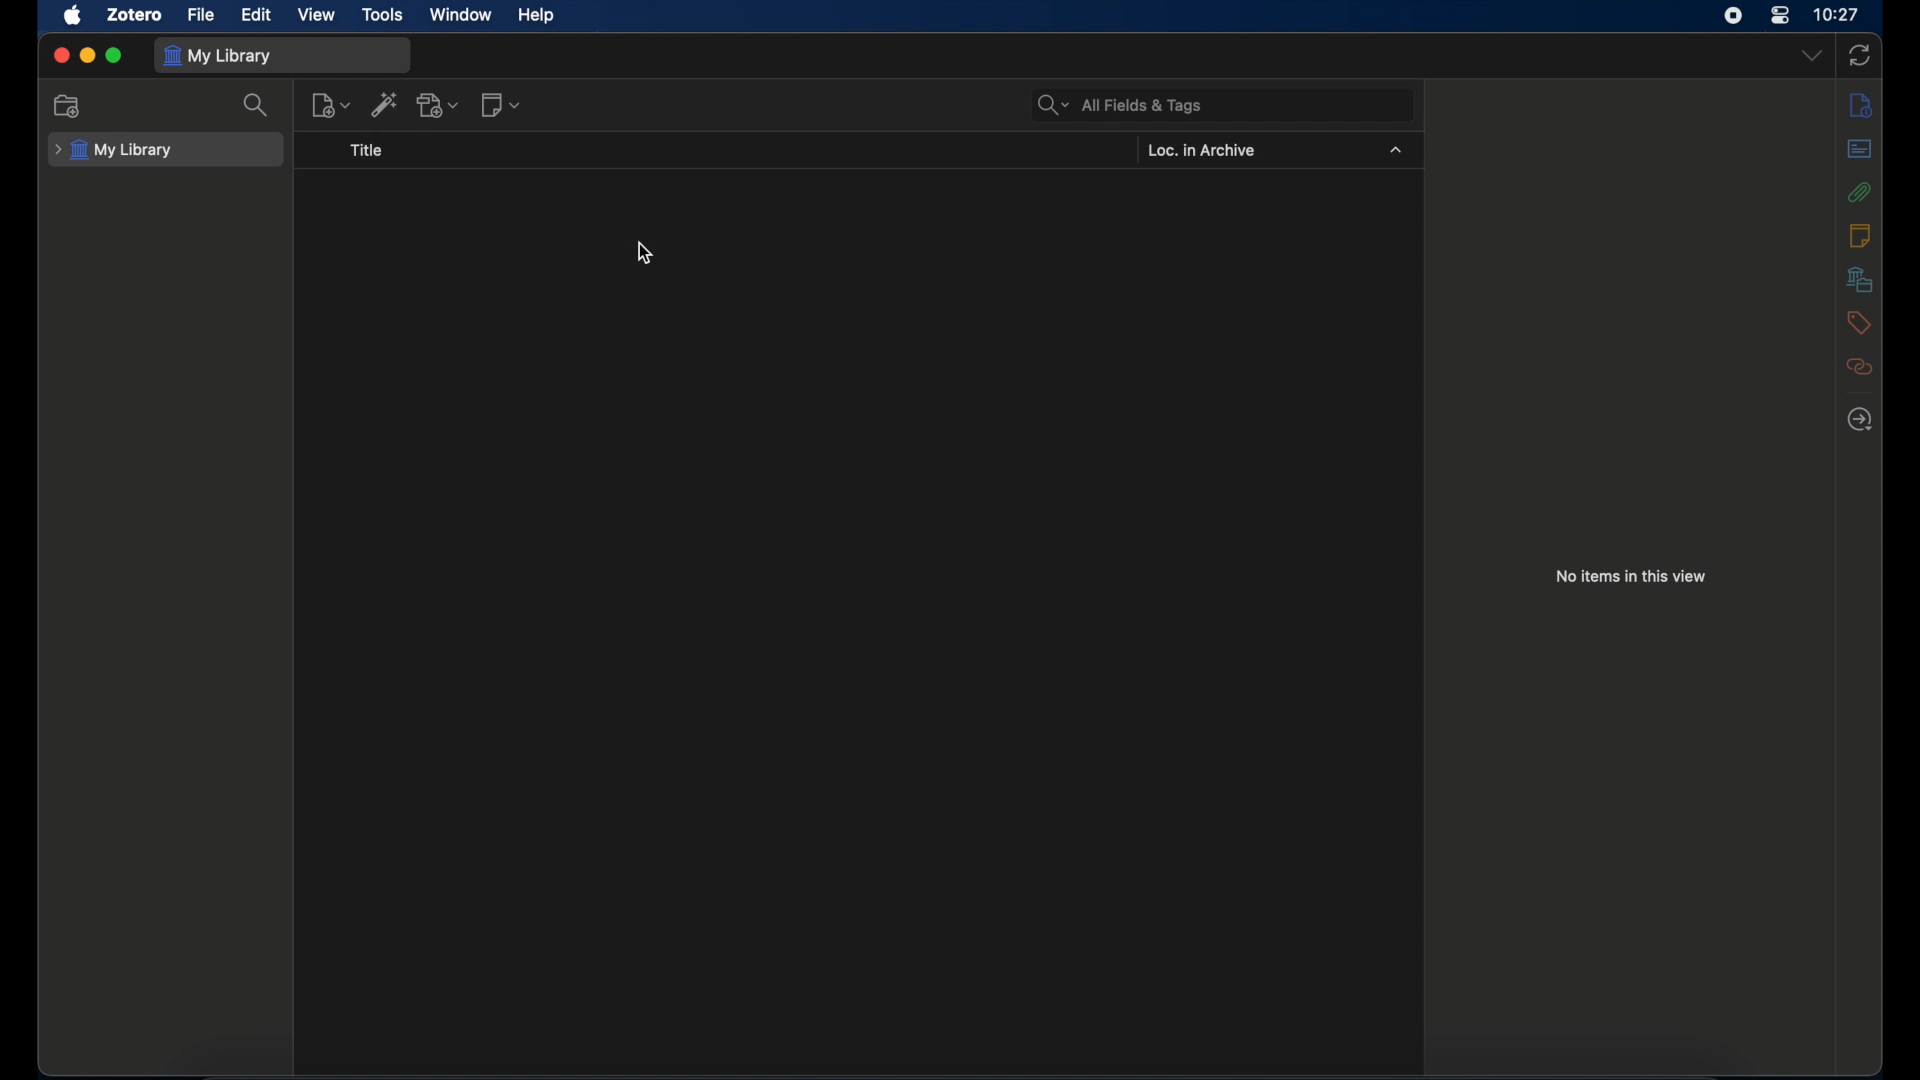 Image resolution: width=1920 pixels, height=1080 pixels. Describe the element at coordinates (1813, 56) in the screenshot. I see `dropdown` at that location.